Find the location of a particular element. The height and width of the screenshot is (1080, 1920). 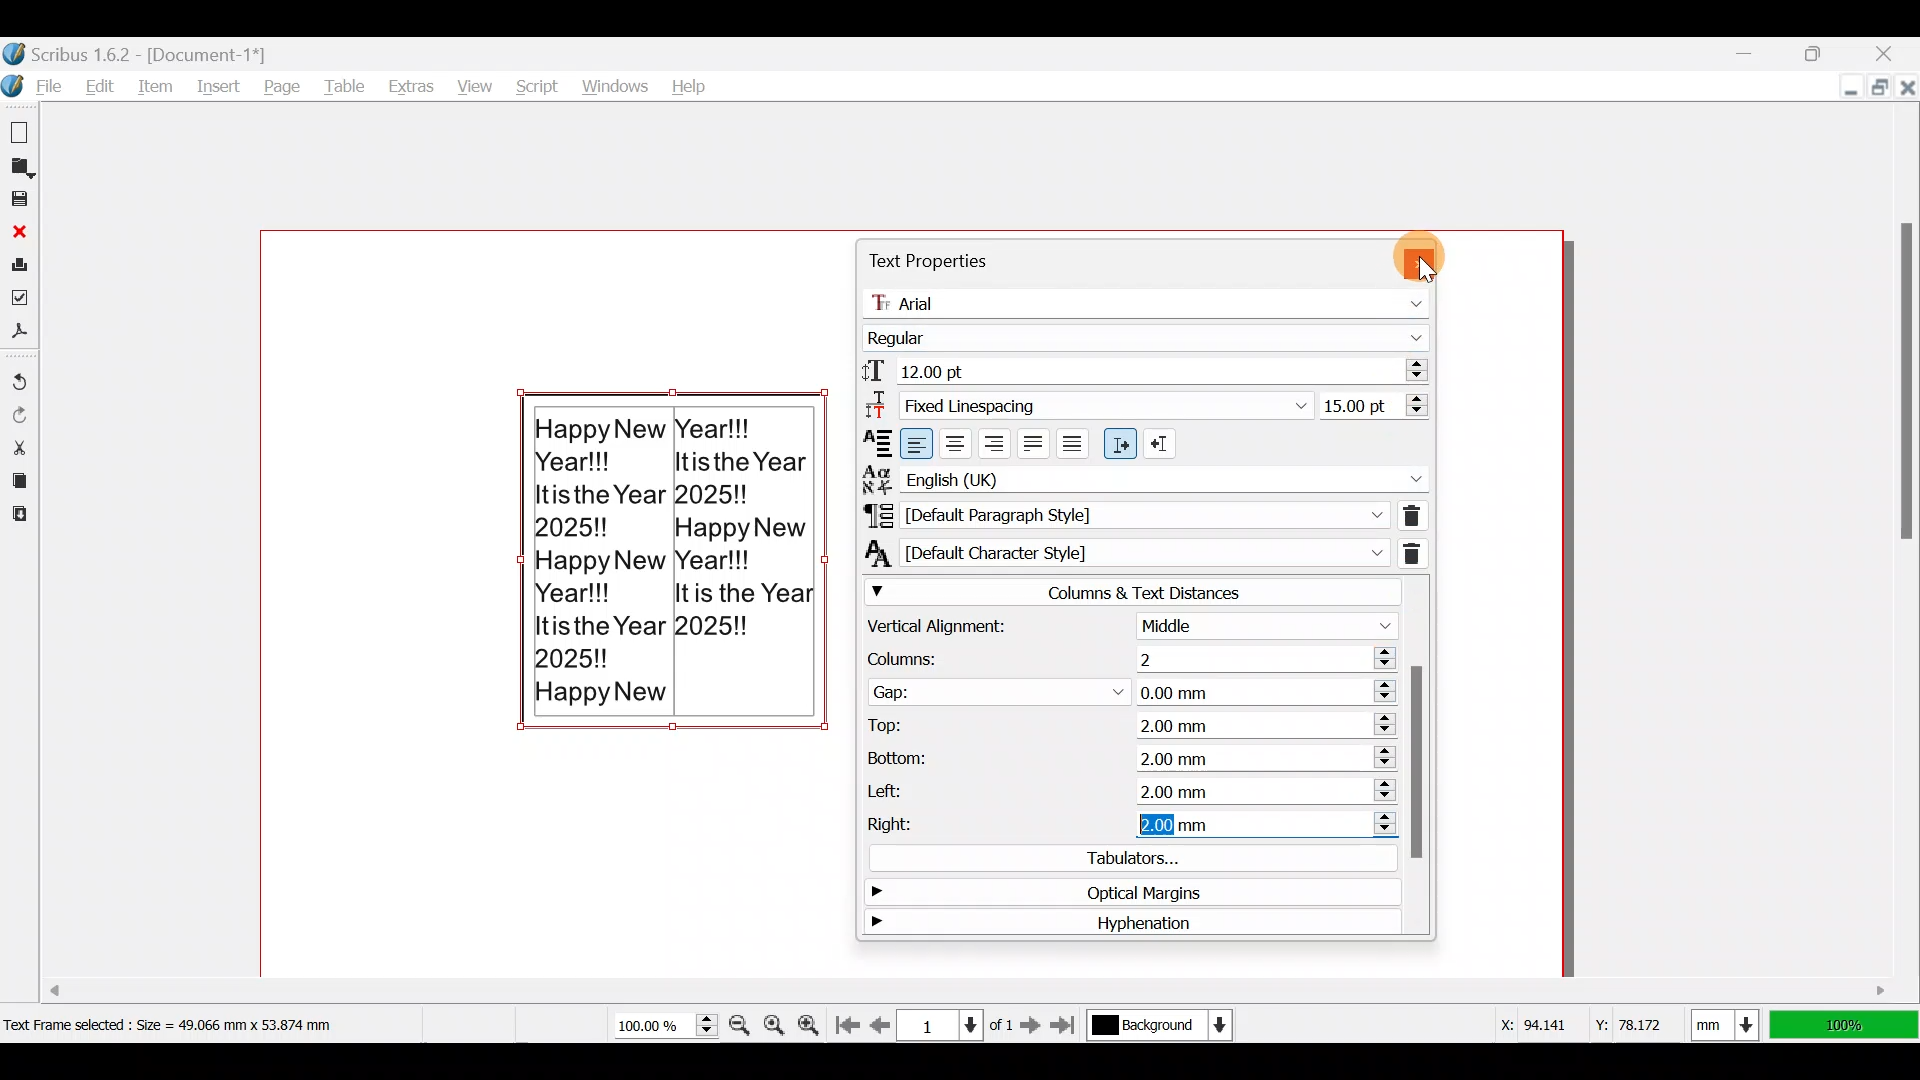

X-axis dimension values is located at coordinates (1529, 1025).